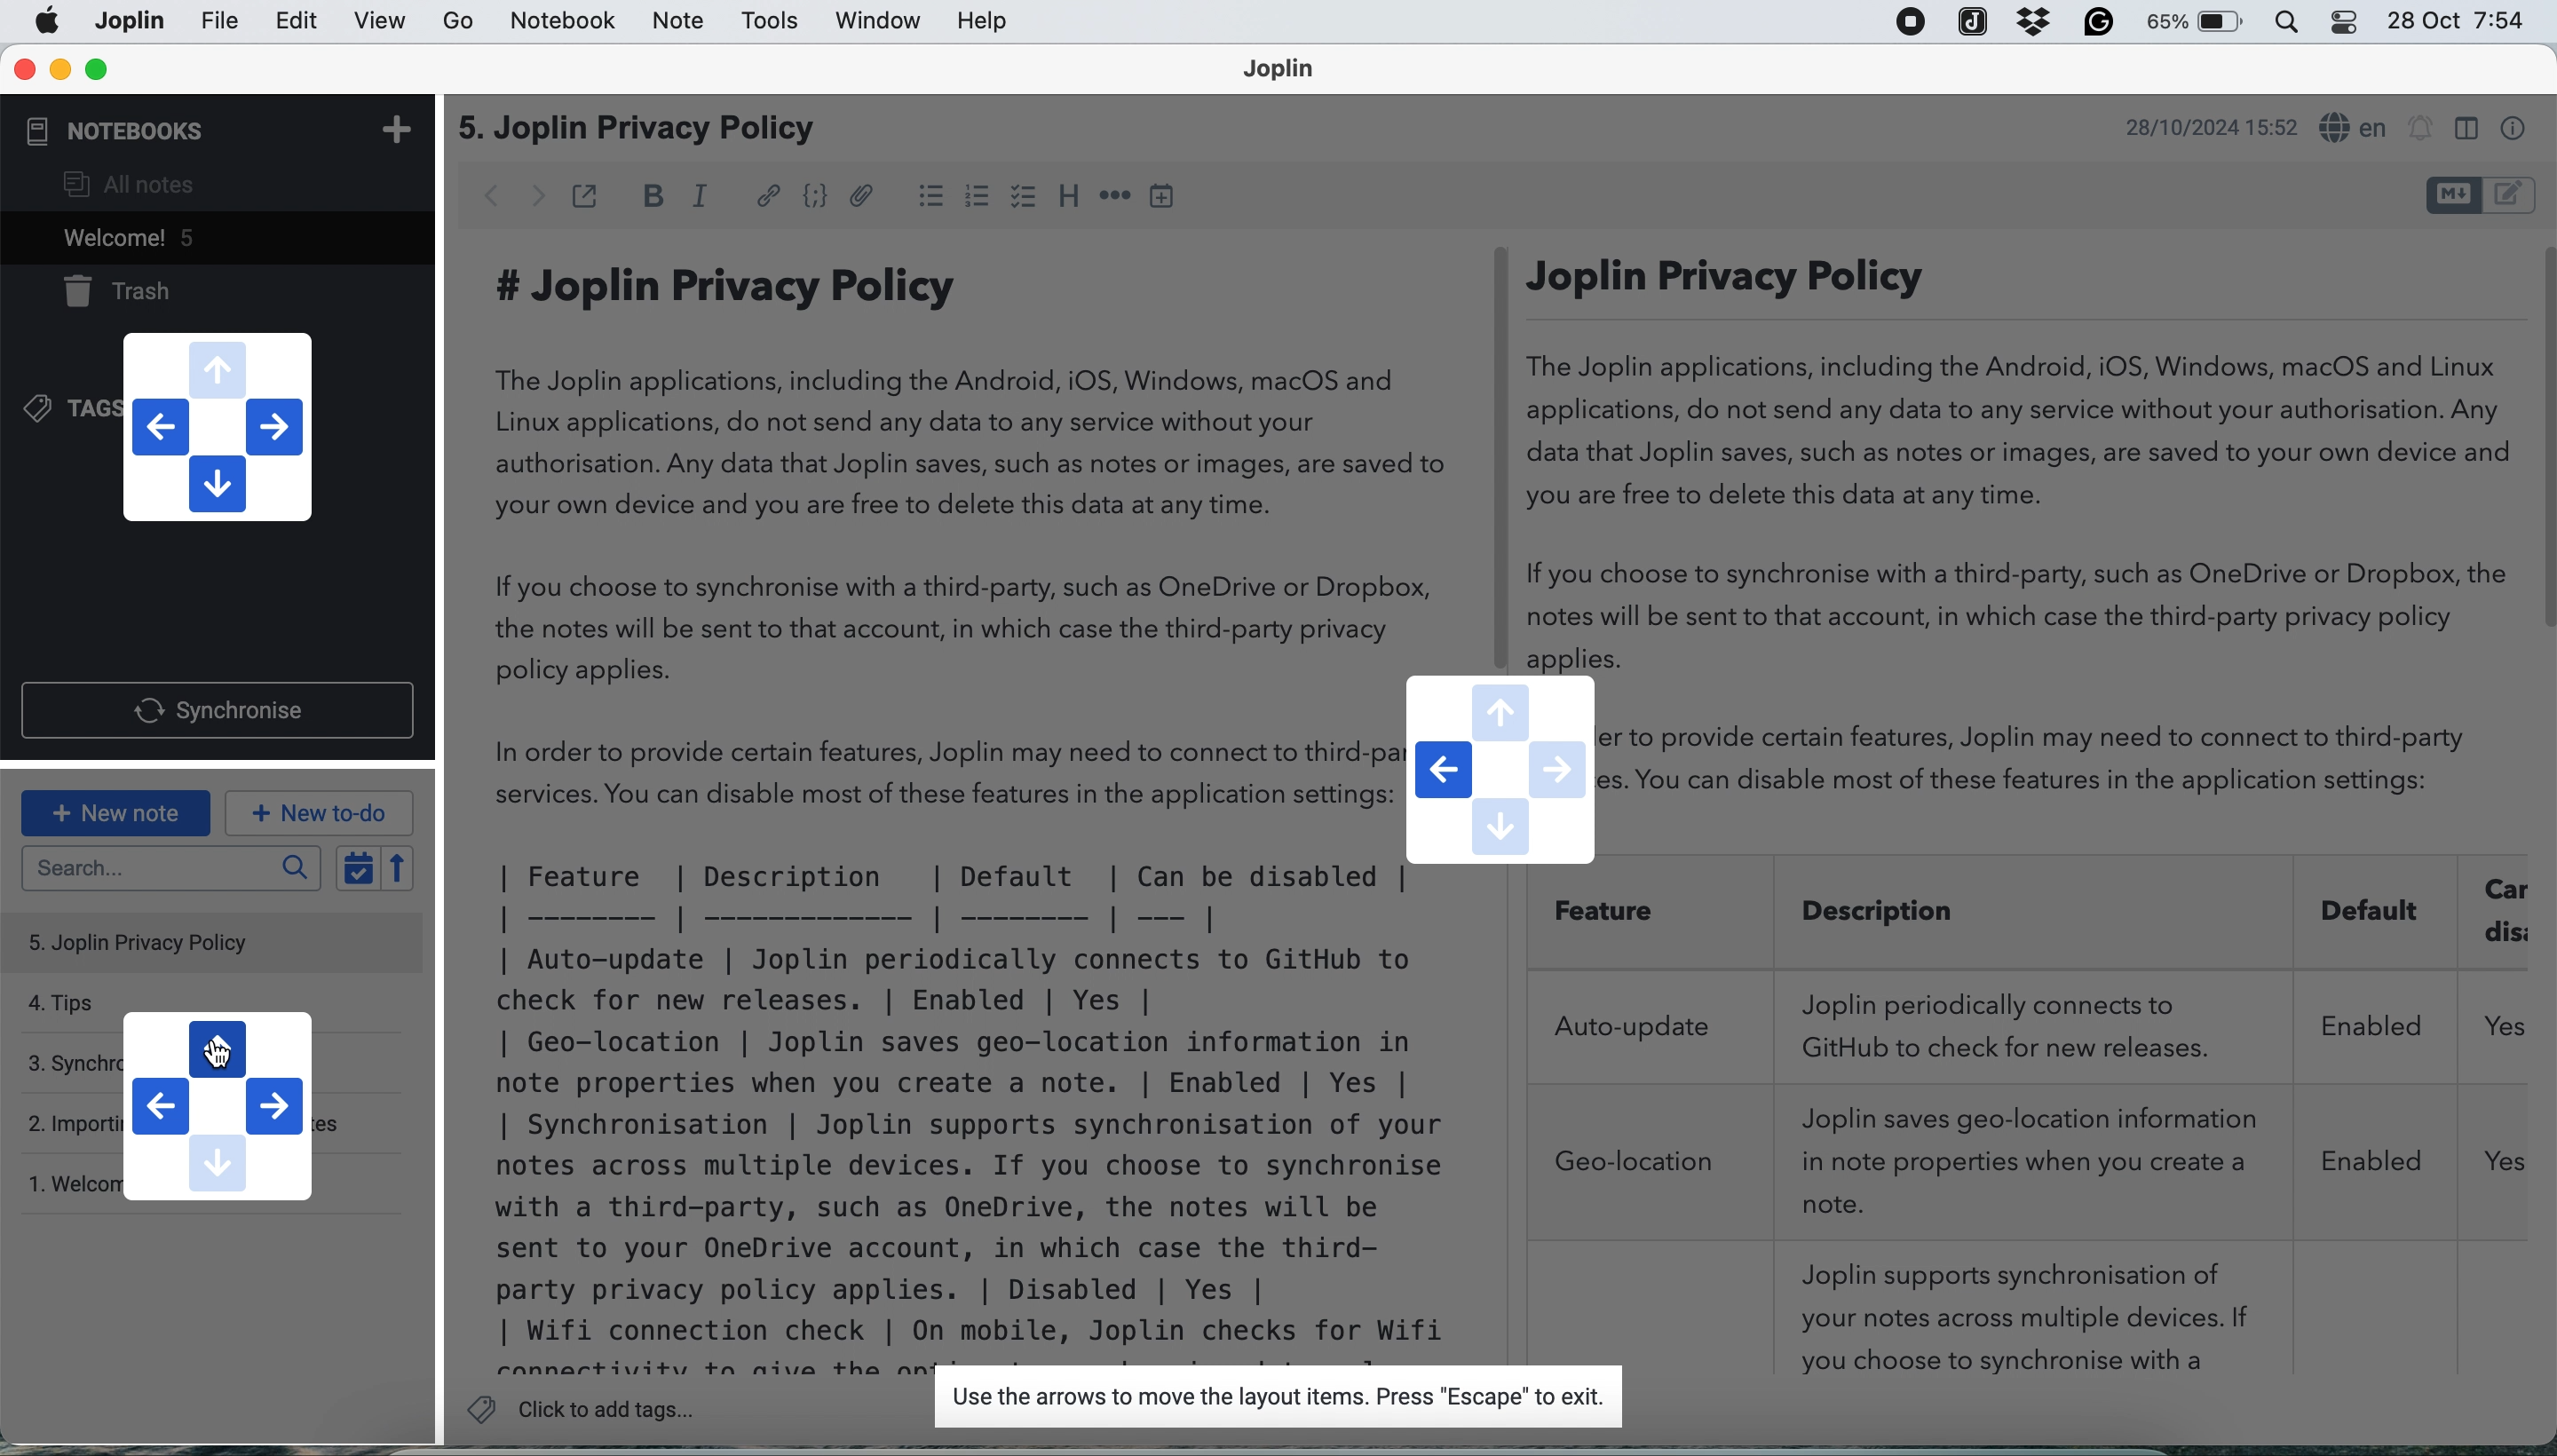 The width and height of the screenshot is (2557, 1456). What do you see at coordinates (1909, 24) in the screenshot?
I see `screen recorder` at bounding box center [1909, 24].